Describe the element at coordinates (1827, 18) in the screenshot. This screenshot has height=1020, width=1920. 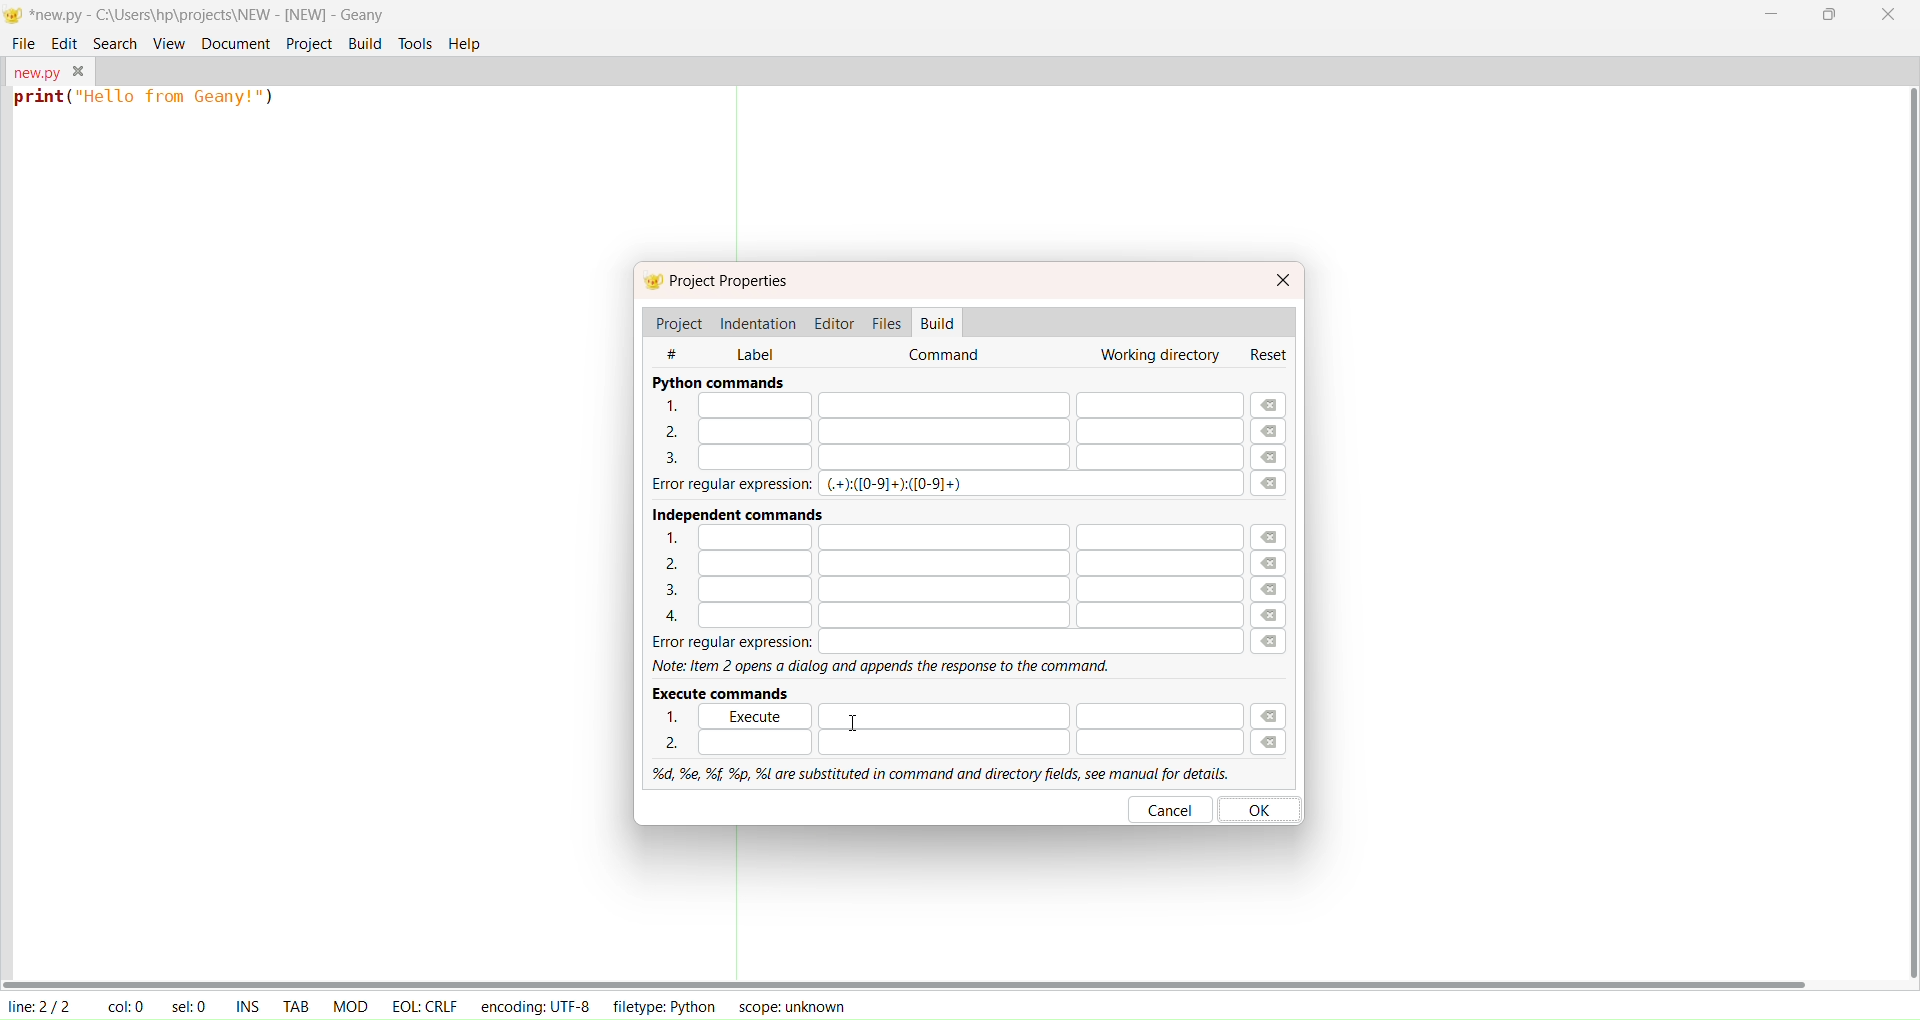
I see `maximize` at that location.